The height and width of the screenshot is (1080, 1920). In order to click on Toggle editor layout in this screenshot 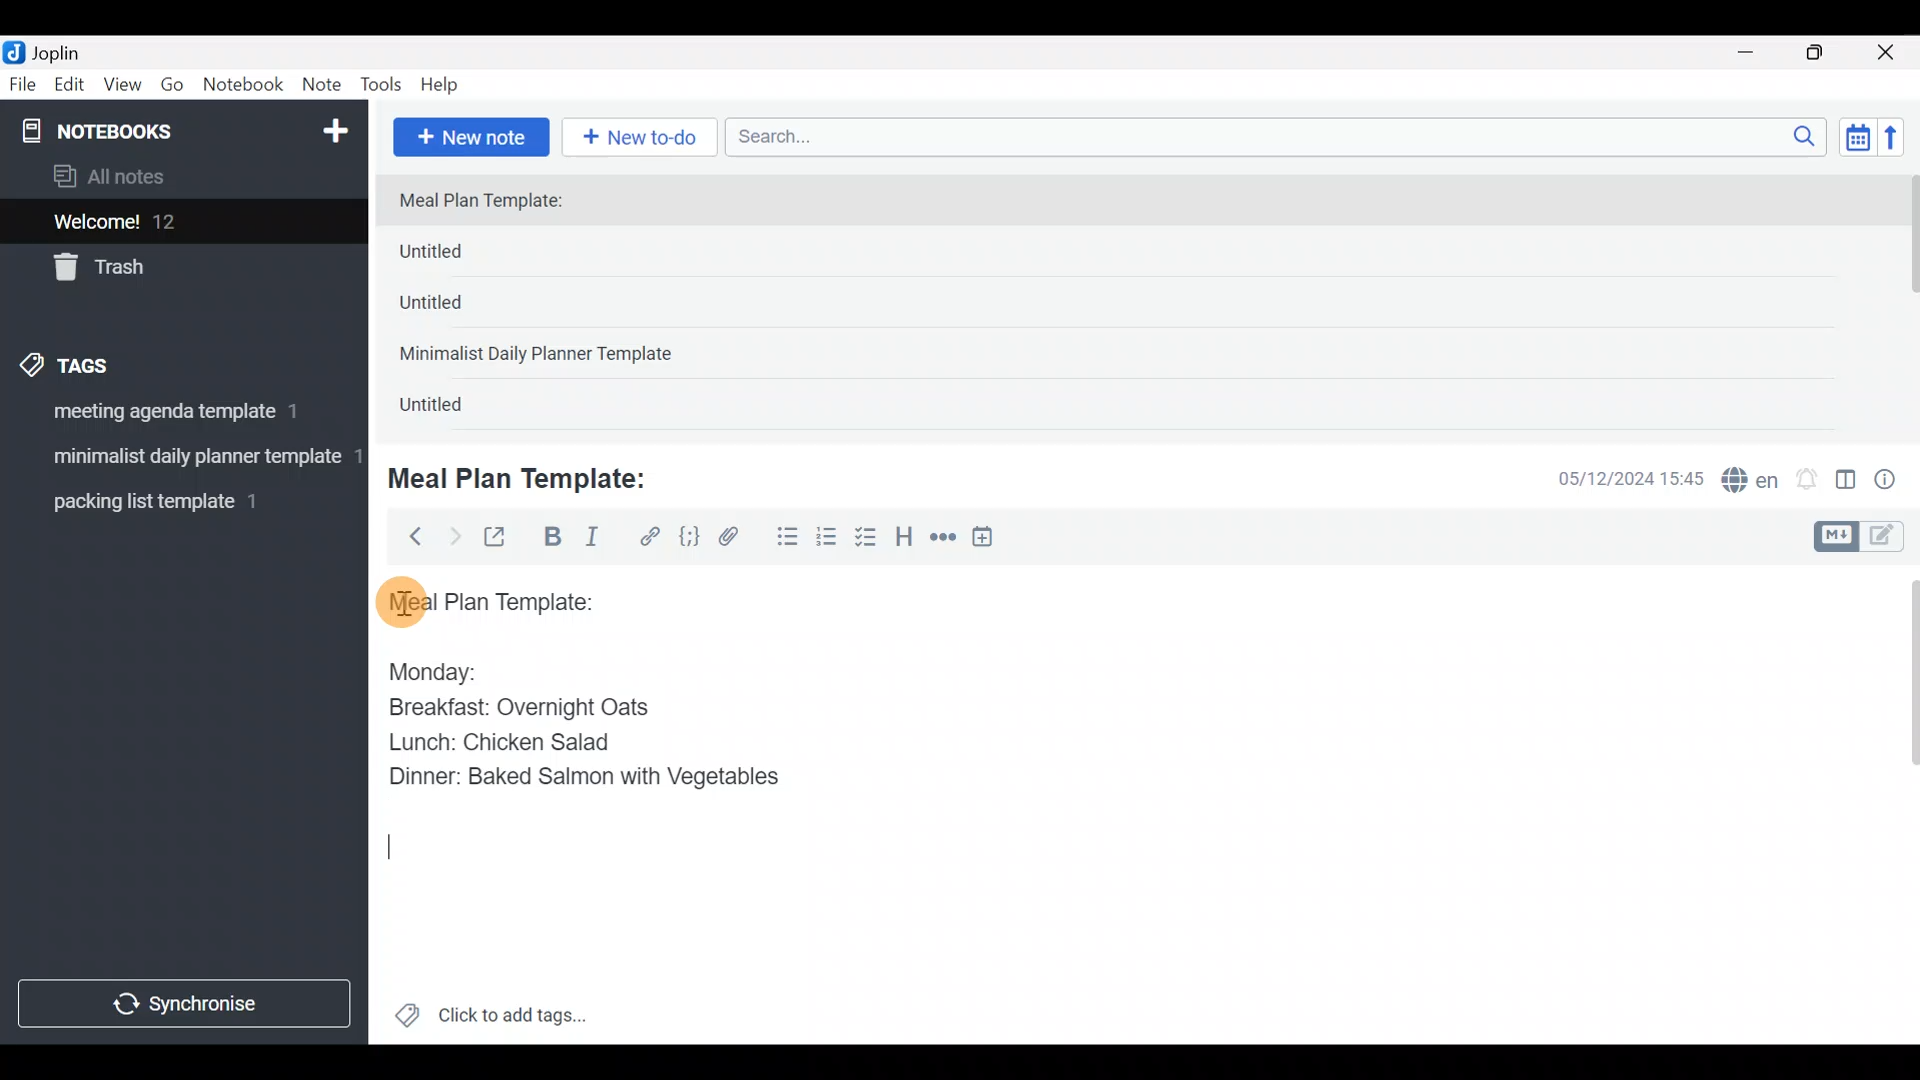, I will do `click(1847, 482)`.